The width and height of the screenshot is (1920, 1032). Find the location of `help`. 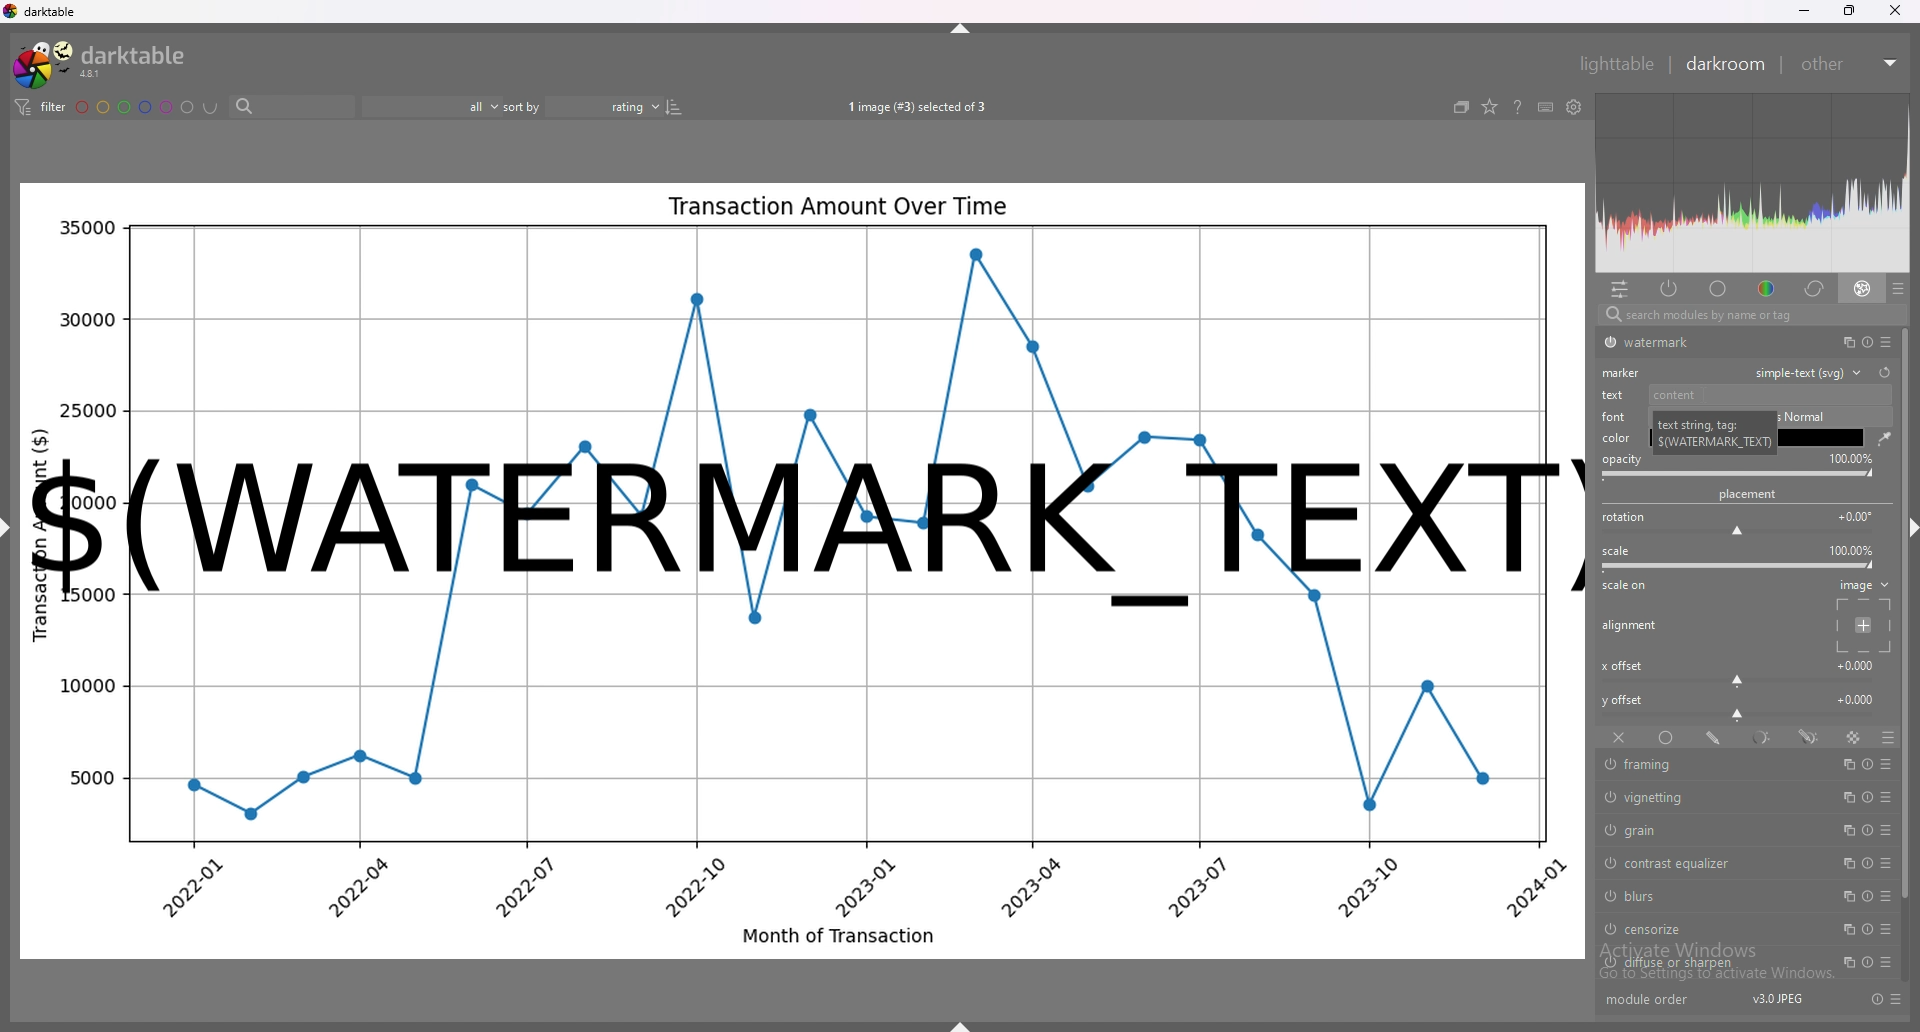

help is located at coordinates (1519, 108).